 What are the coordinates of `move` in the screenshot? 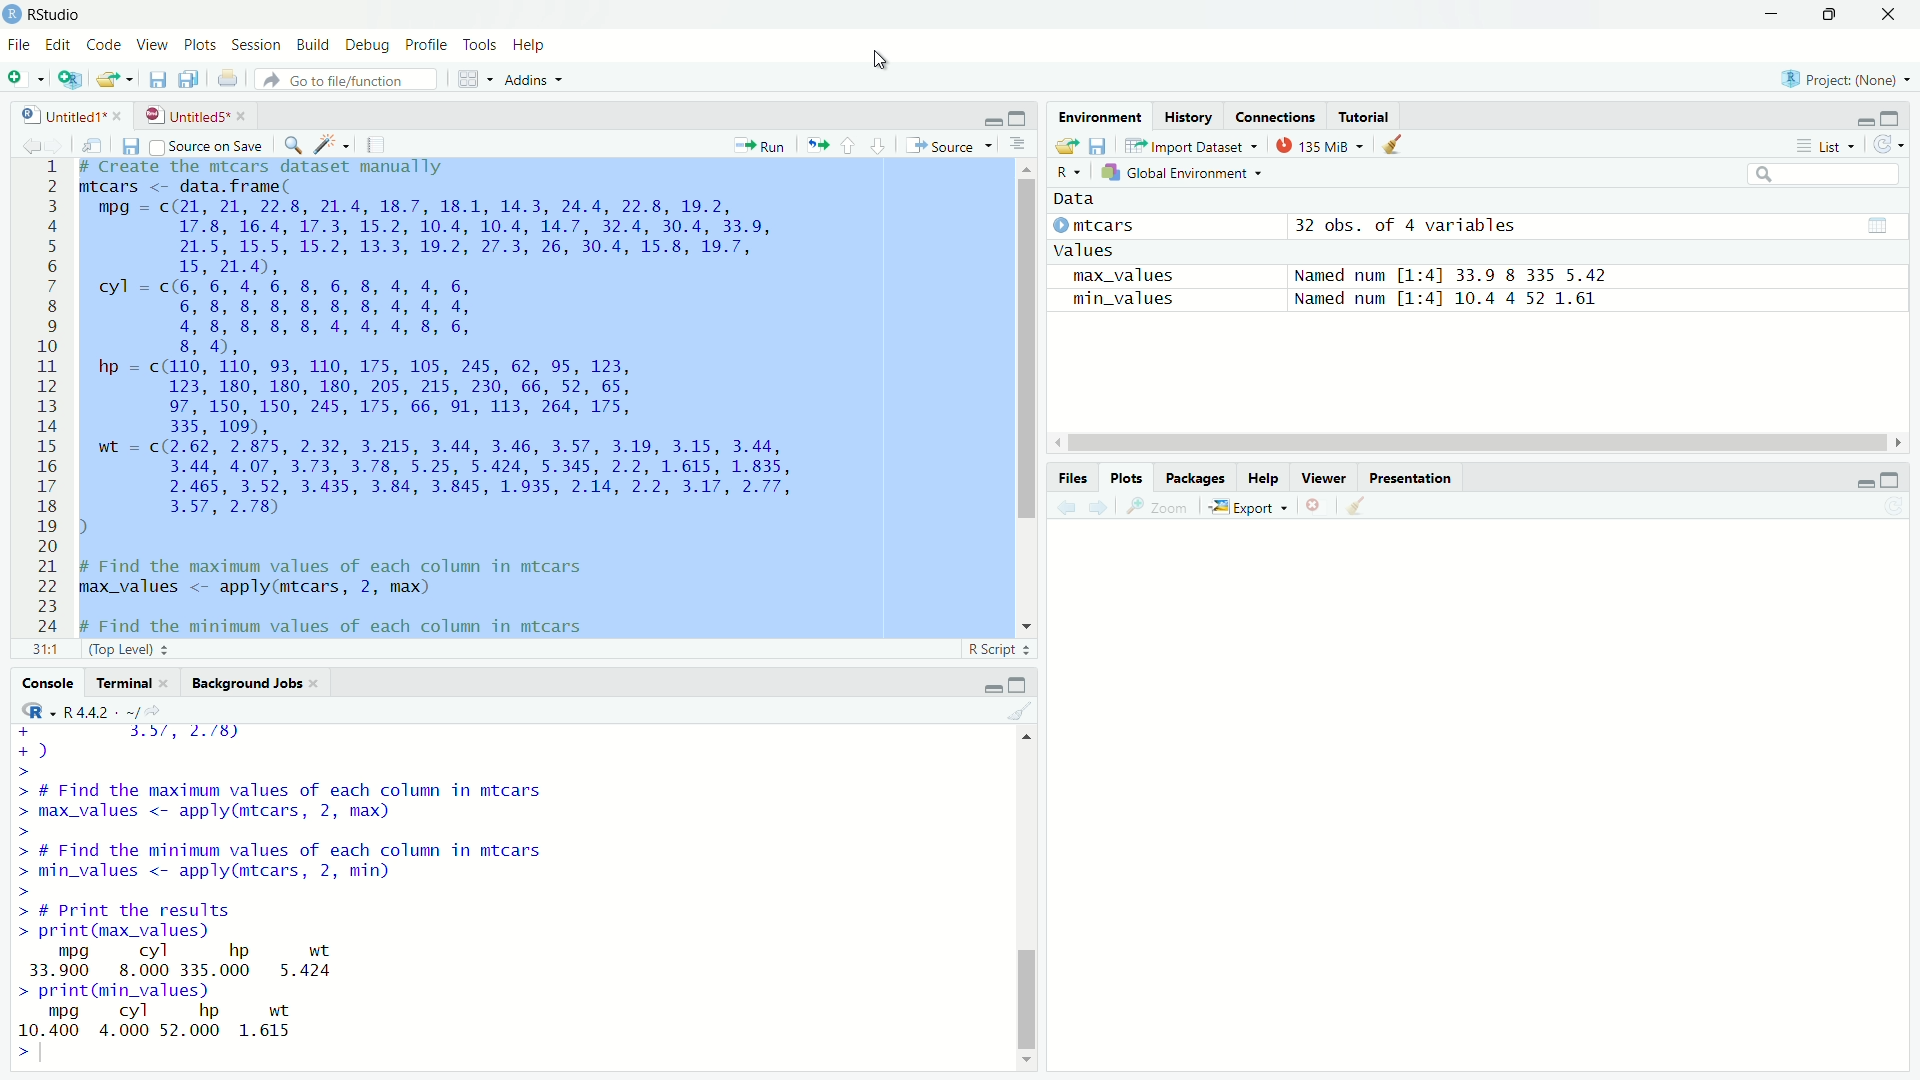 It's located at (117, 80).